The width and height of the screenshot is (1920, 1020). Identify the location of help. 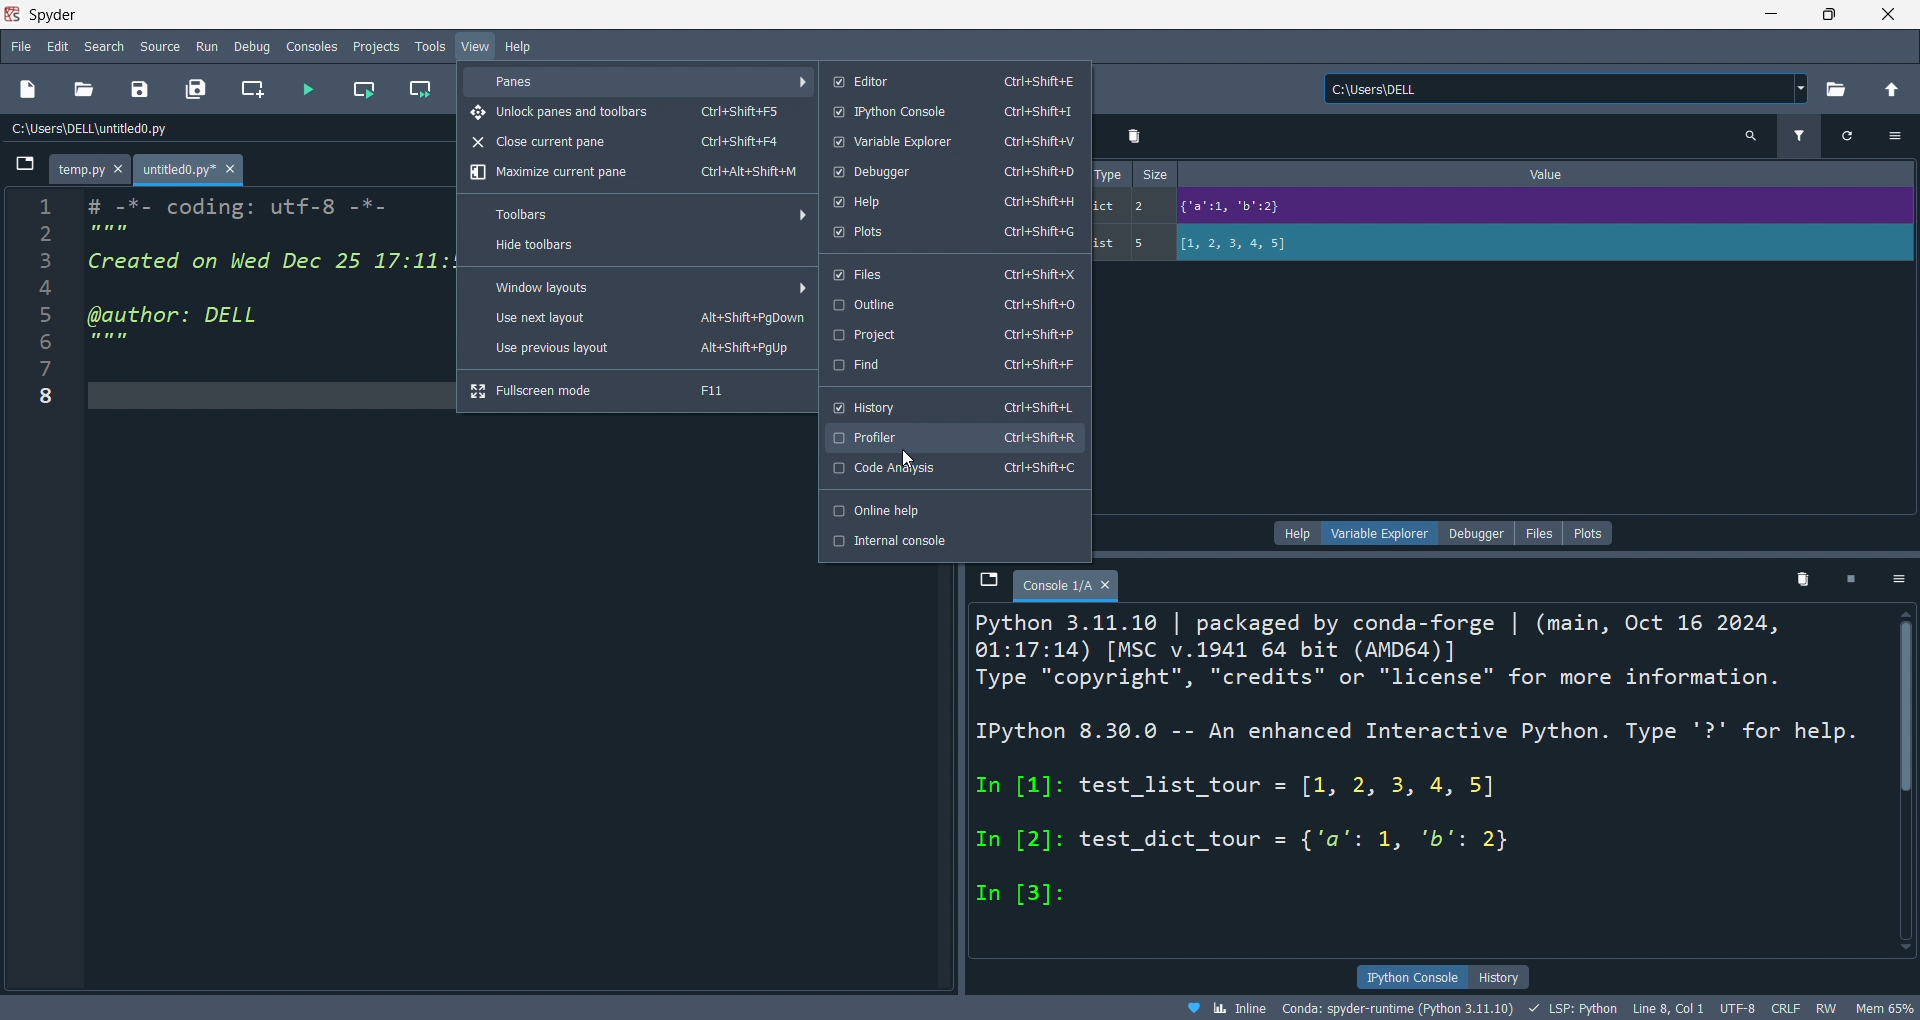
(522, 46).